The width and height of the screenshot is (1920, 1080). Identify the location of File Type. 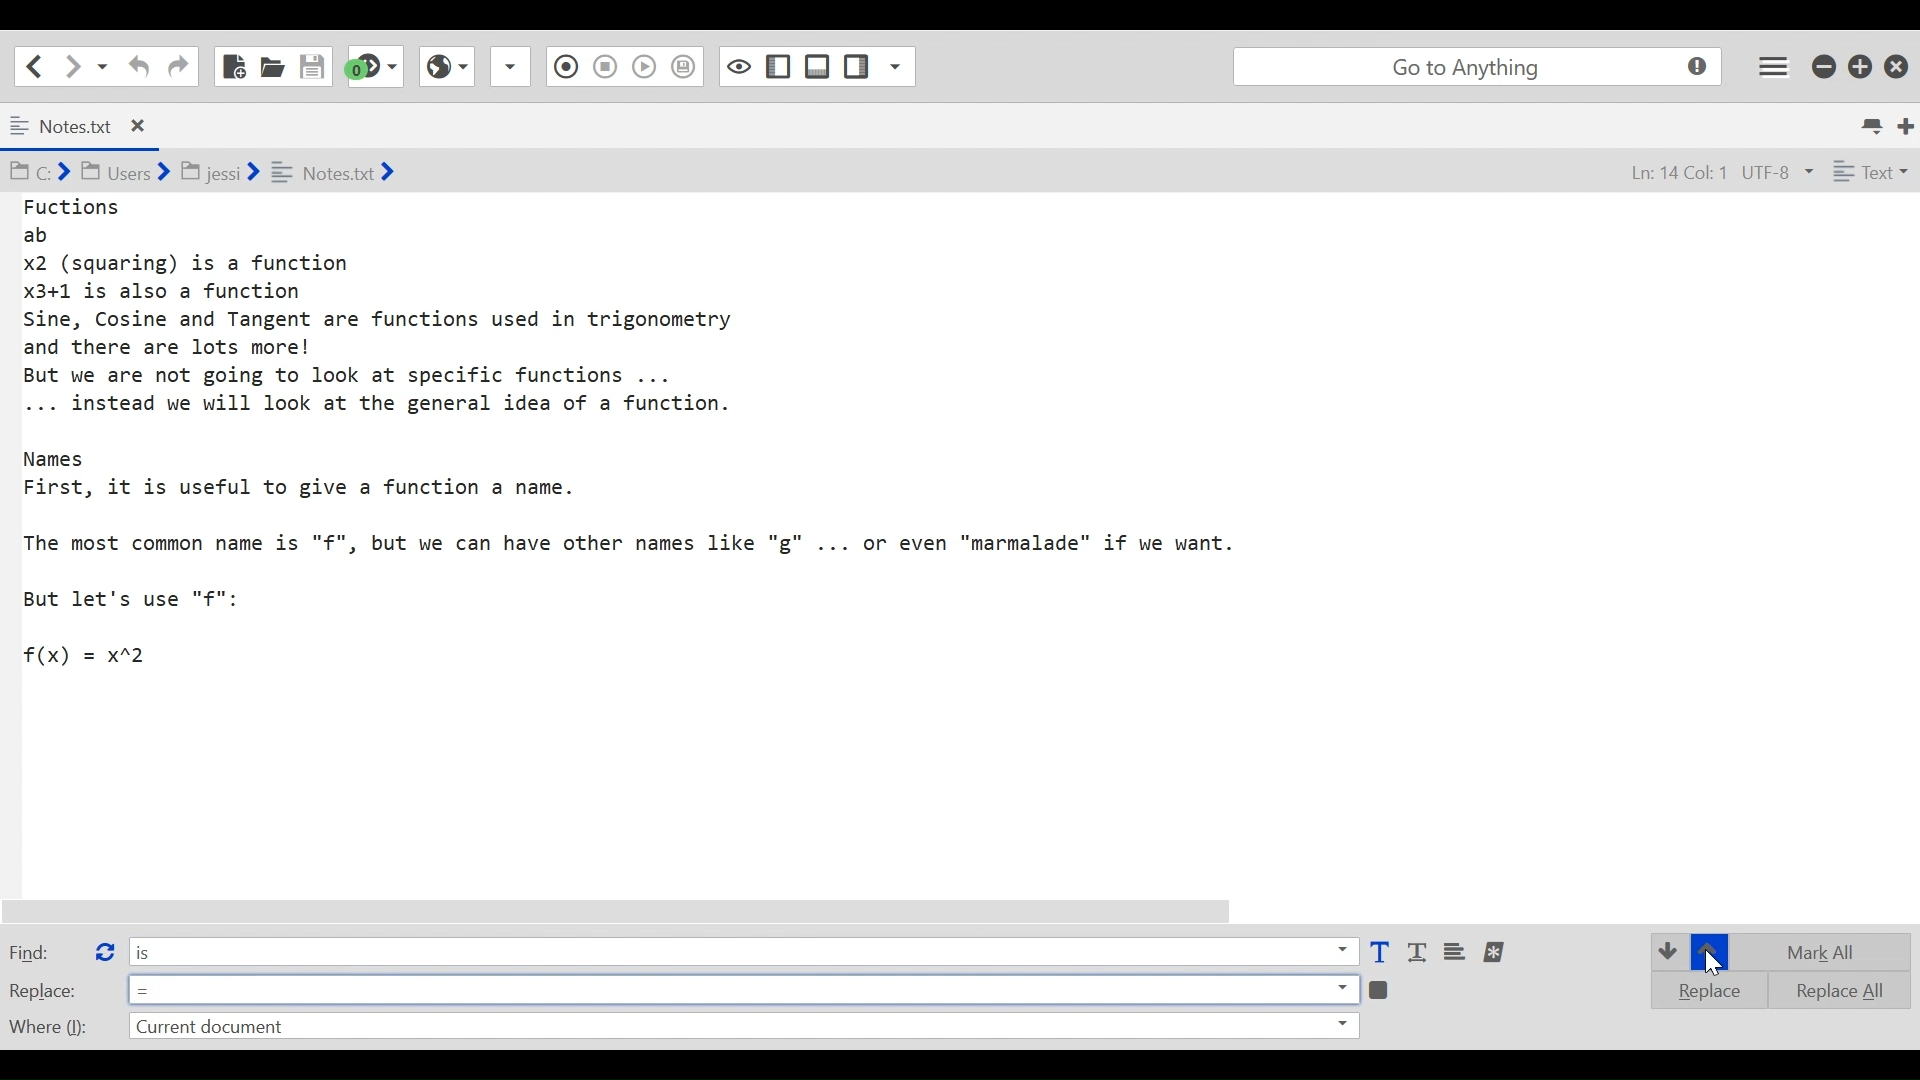
(1868, 175).